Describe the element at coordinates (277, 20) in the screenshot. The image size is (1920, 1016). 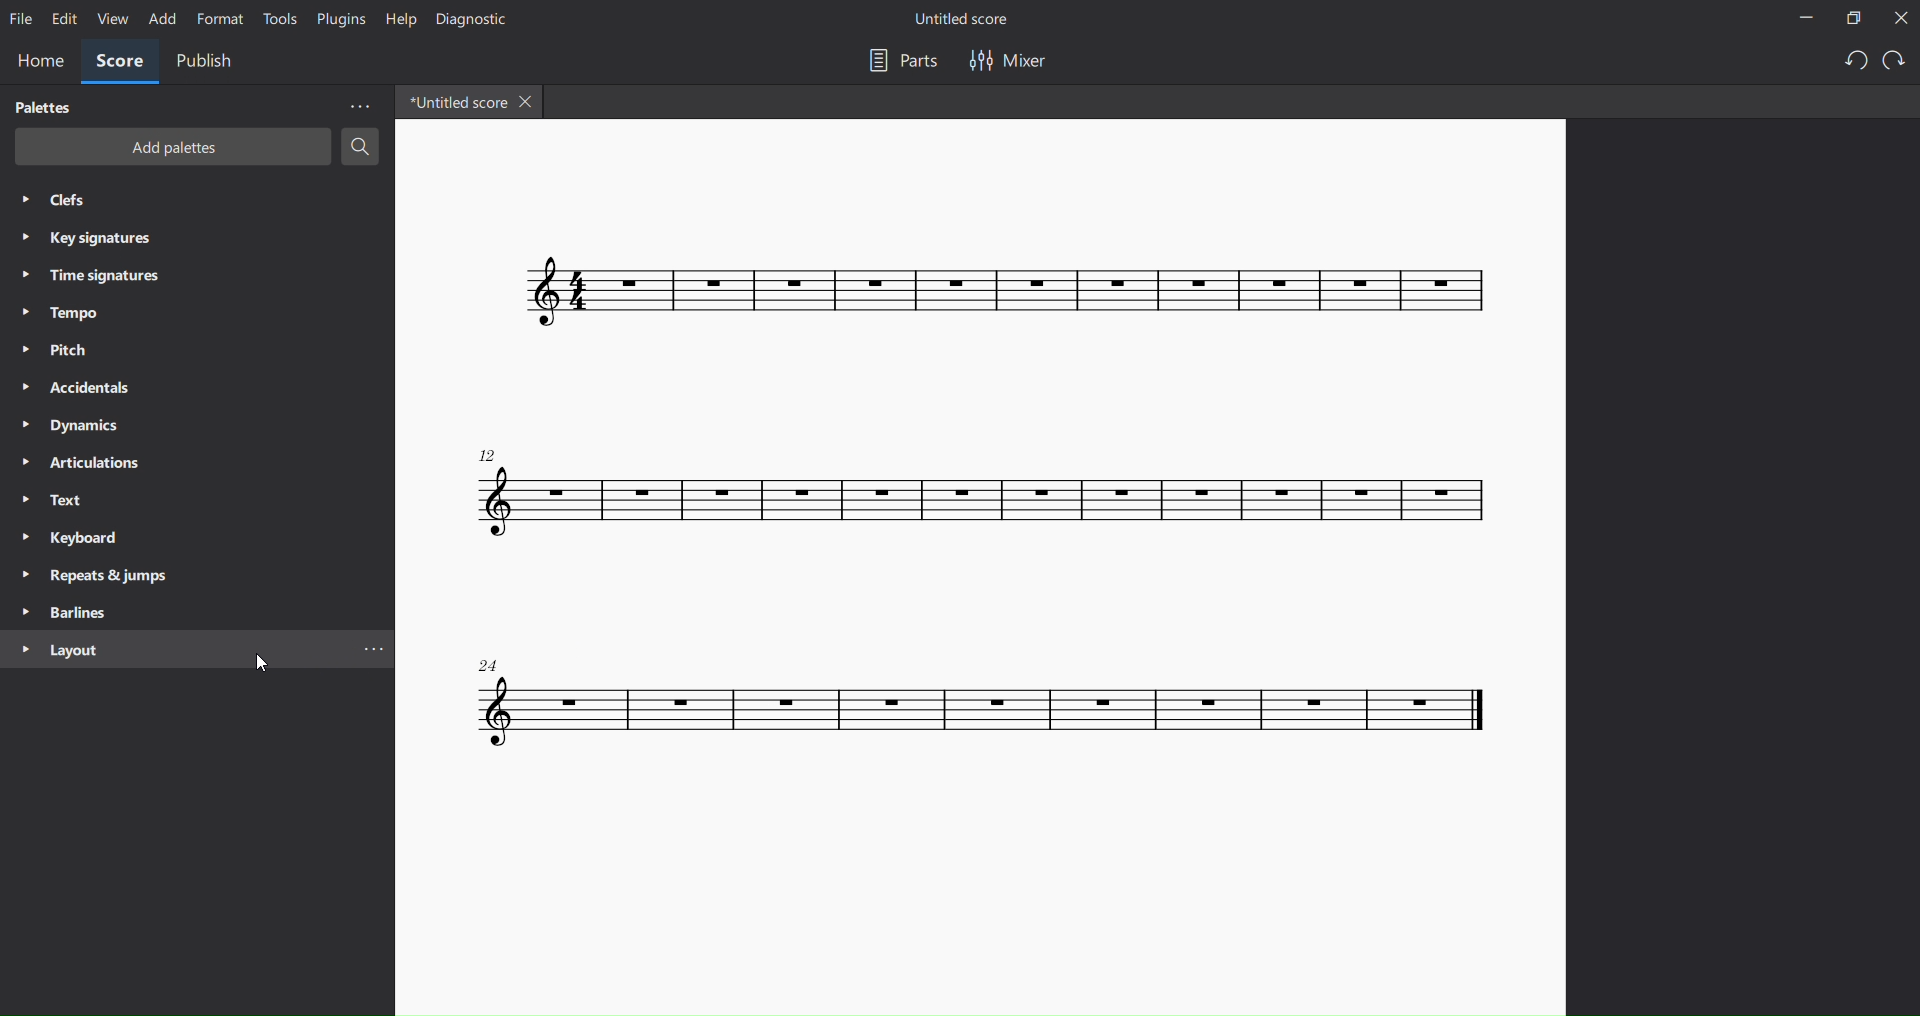
I see `tools` at that location.